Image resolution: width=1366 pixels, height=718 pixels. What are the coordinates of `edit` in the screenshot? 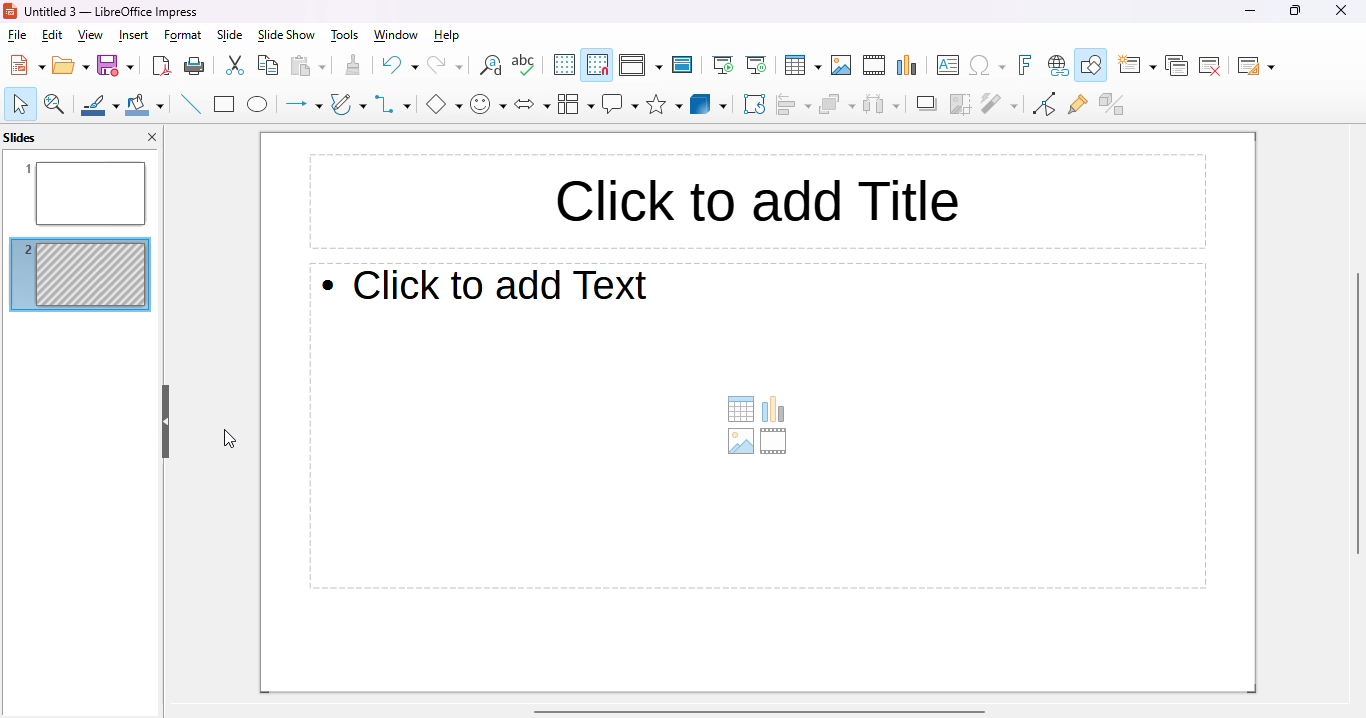 It's located at (51, 35).